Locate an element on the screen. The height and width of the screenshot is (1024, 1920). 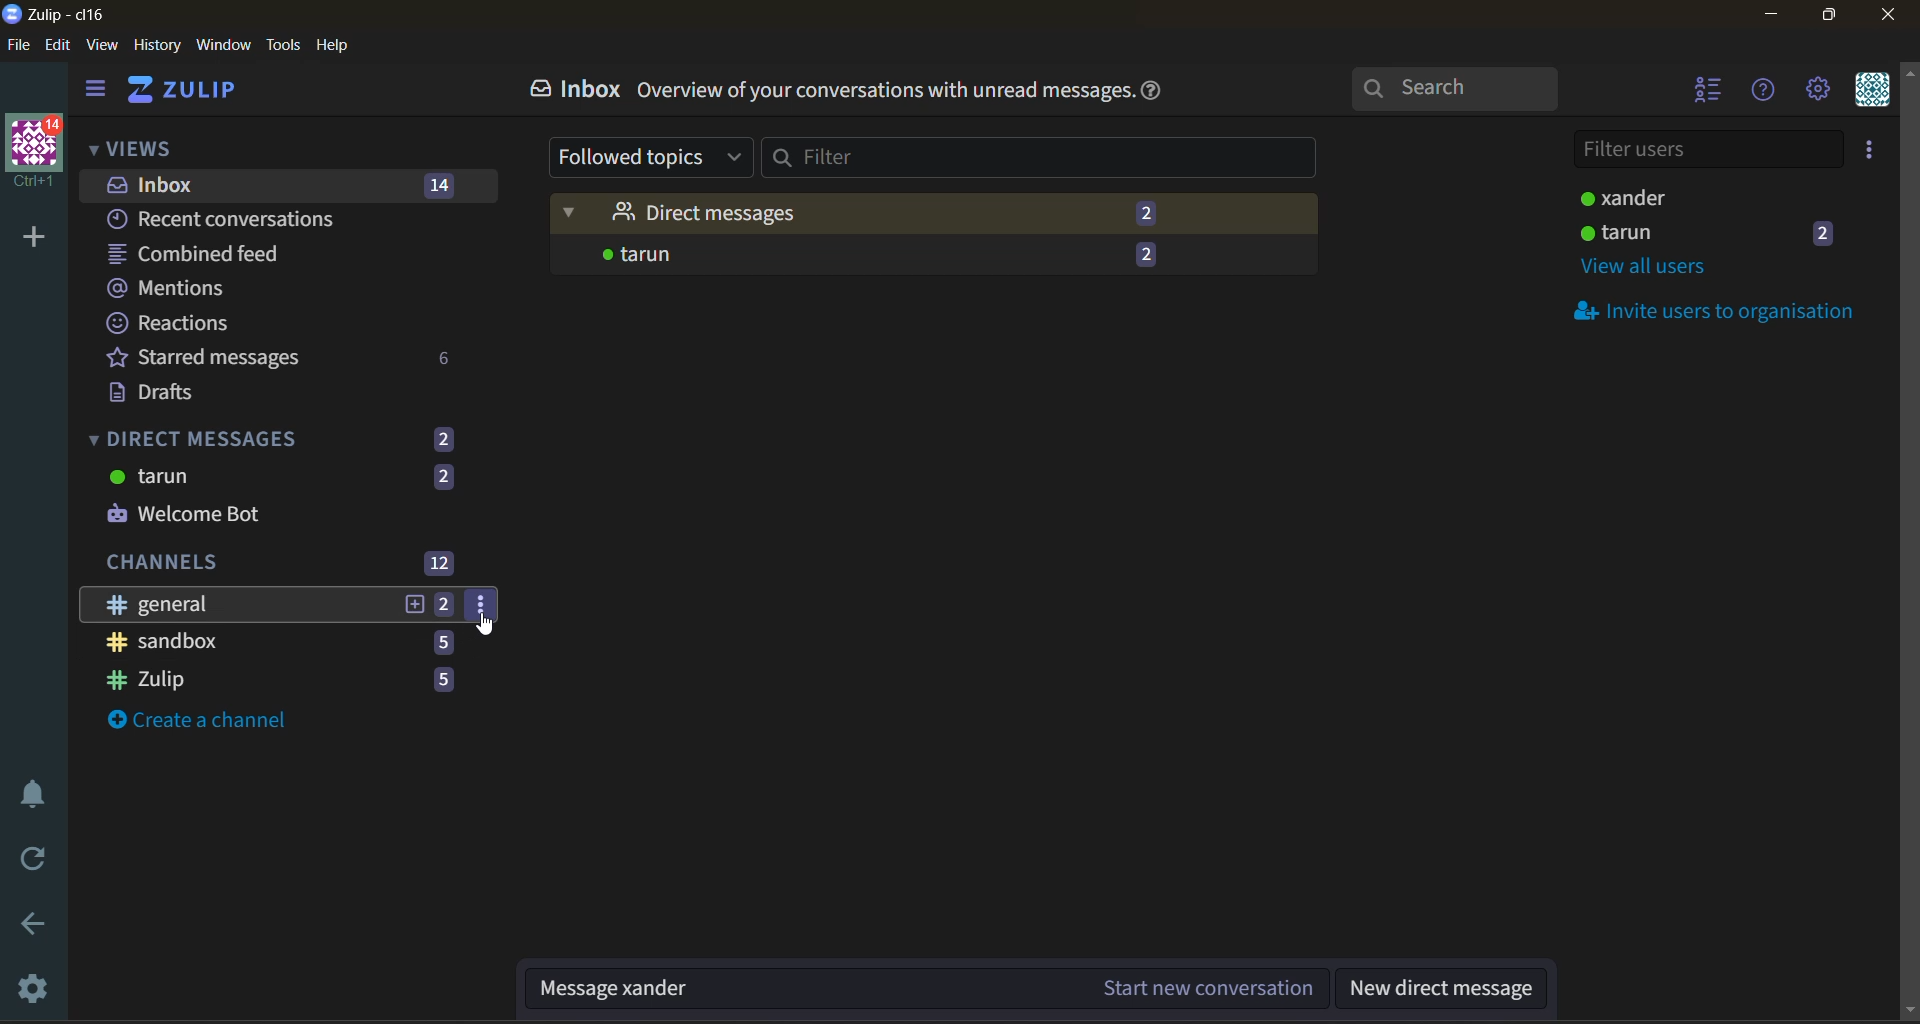
window is located at coordinates (225, 47).